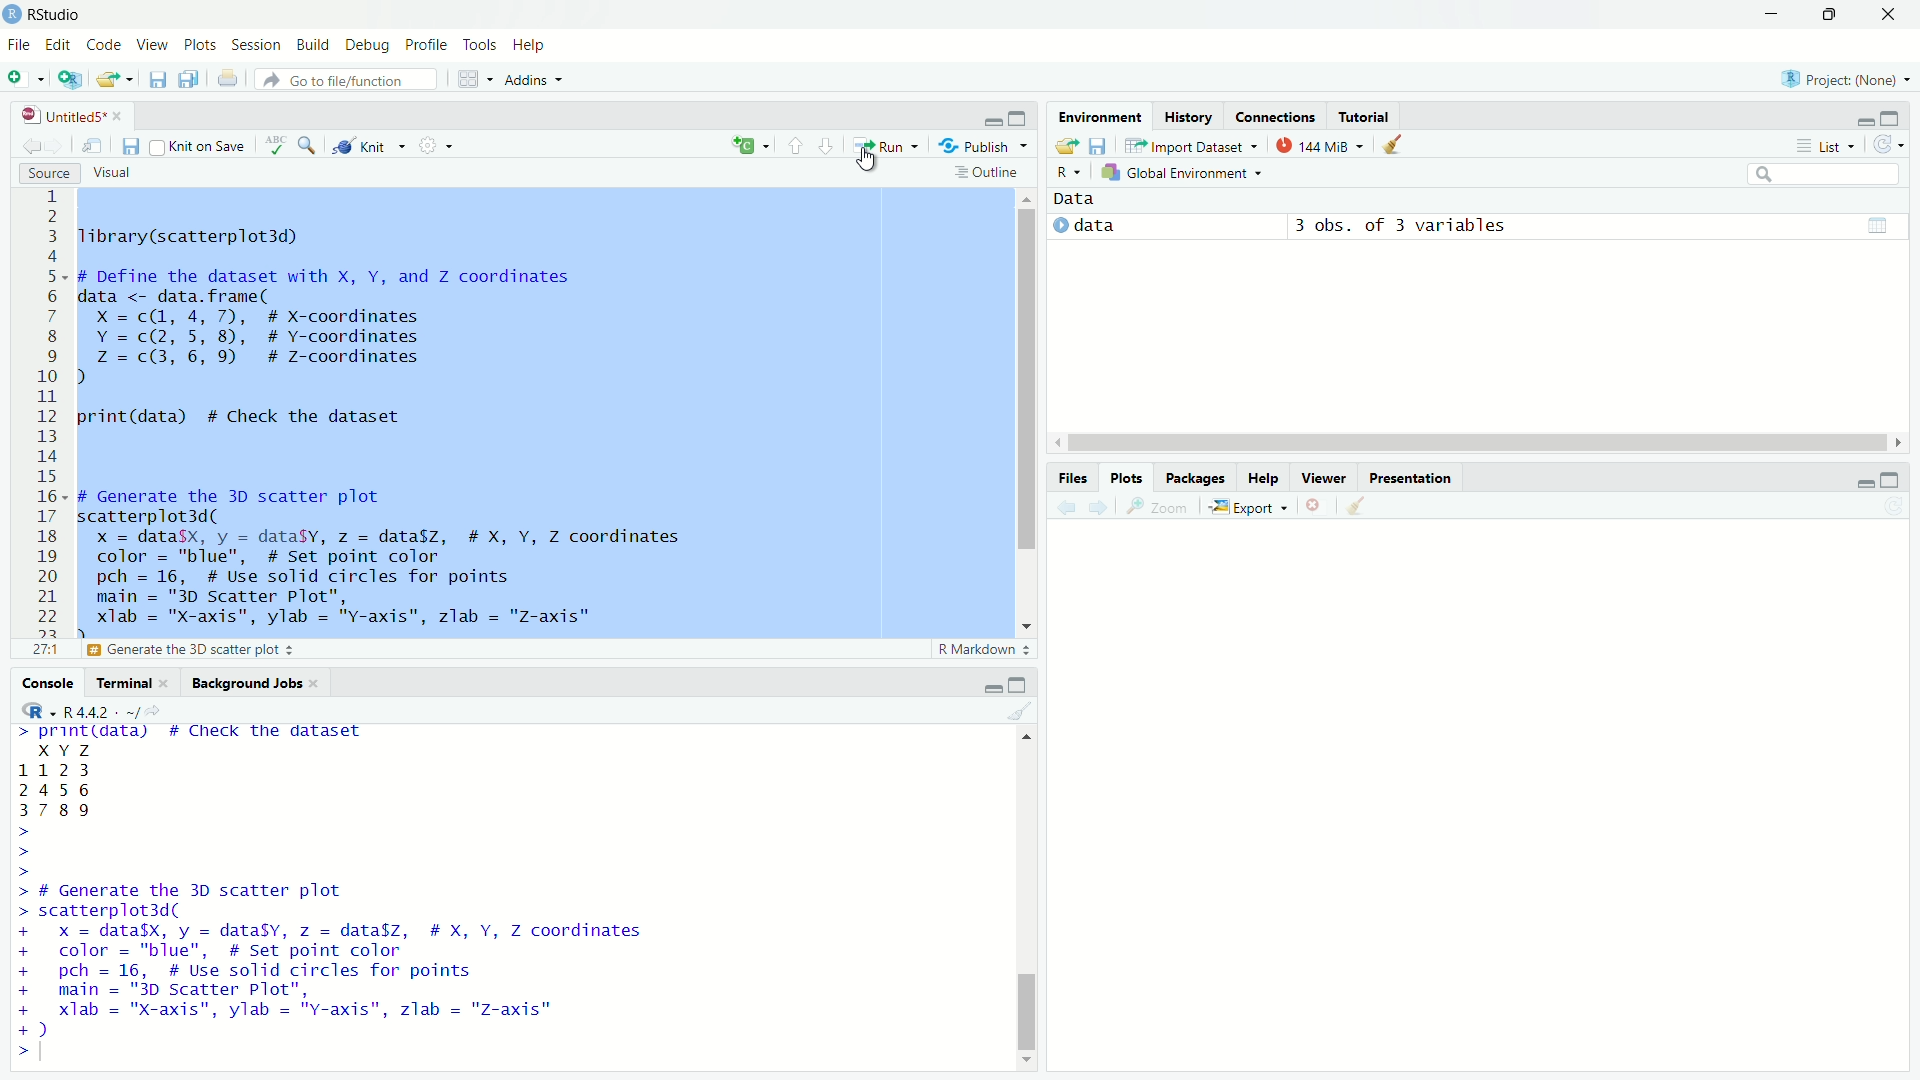 The width and height of the screenshot is (1920, 1080). I want to click on save all open documents, so click(188, 83).